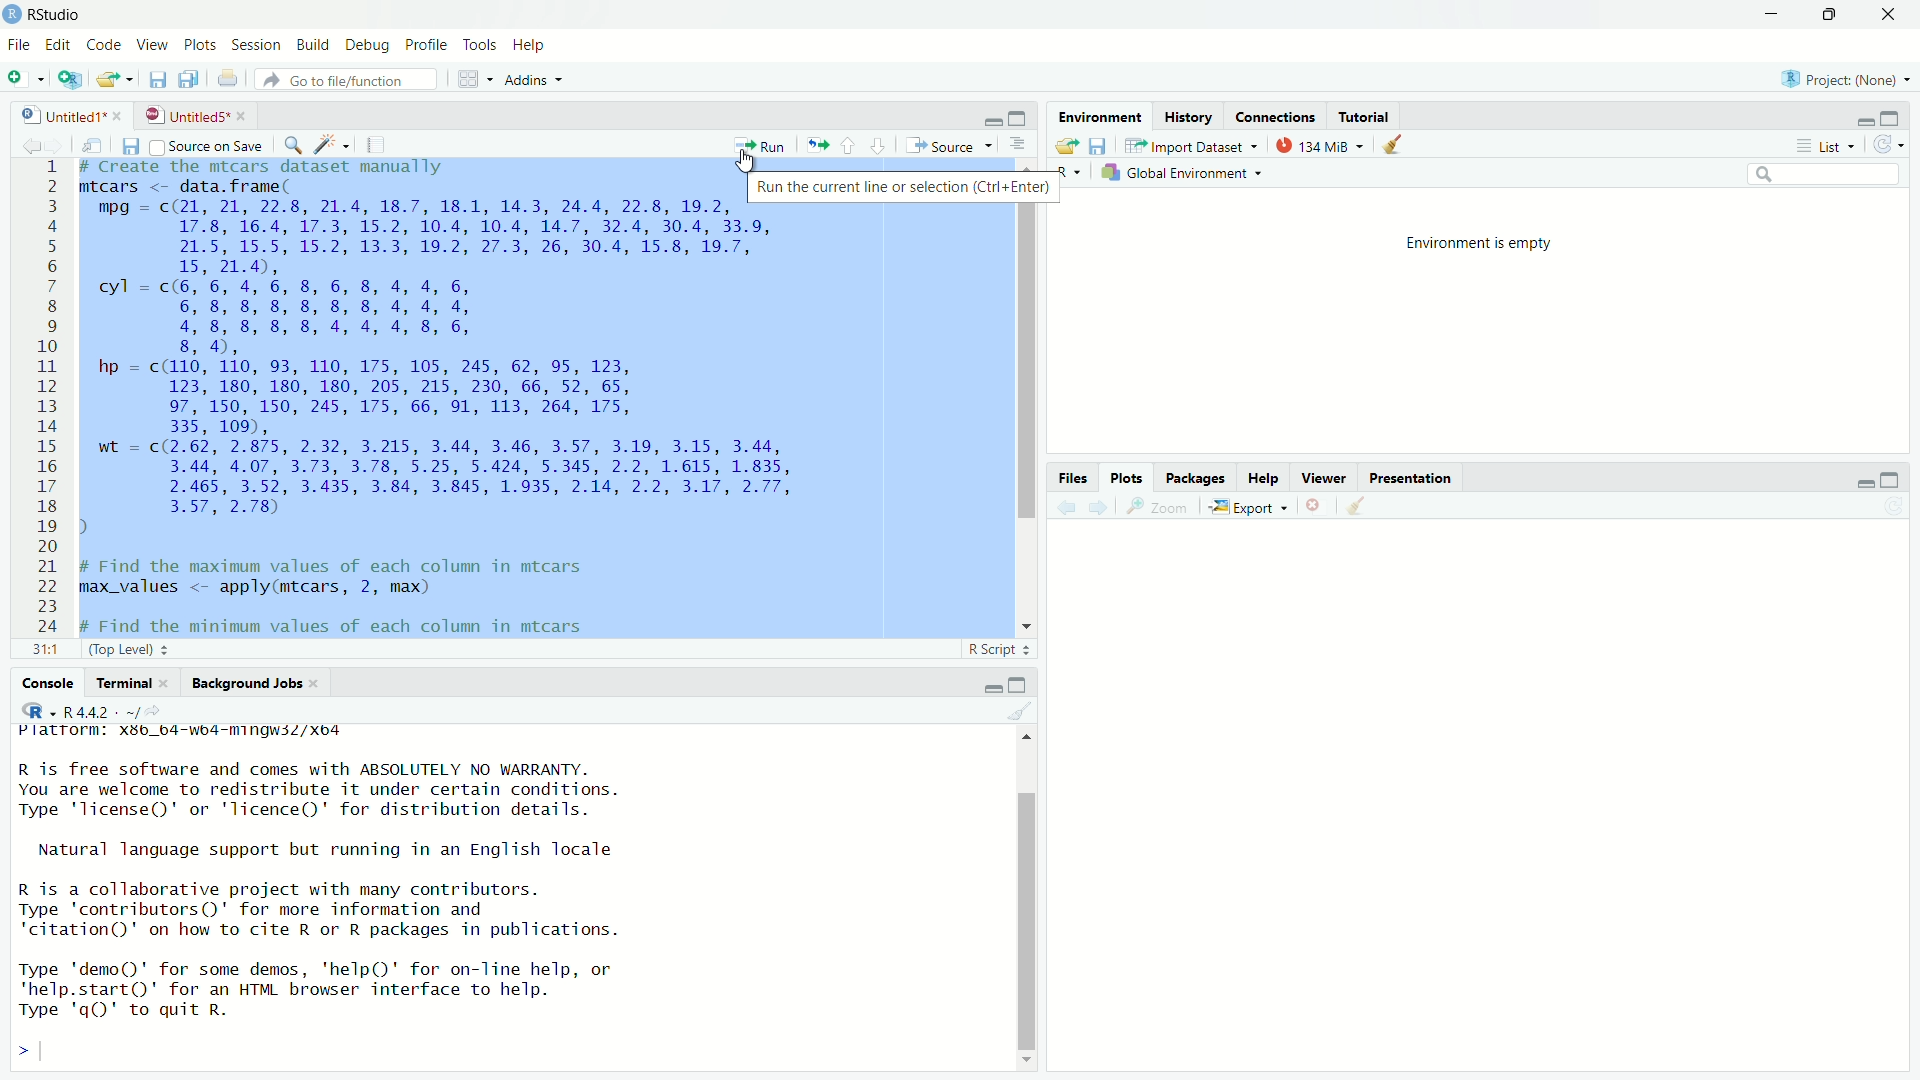 Image resolution: width=1920 pixels, height=1080 pixels. What do you see at coordinates (1019, 898) in the screenshot?
I see `scroll bar` at bounding box center [1019, 898].